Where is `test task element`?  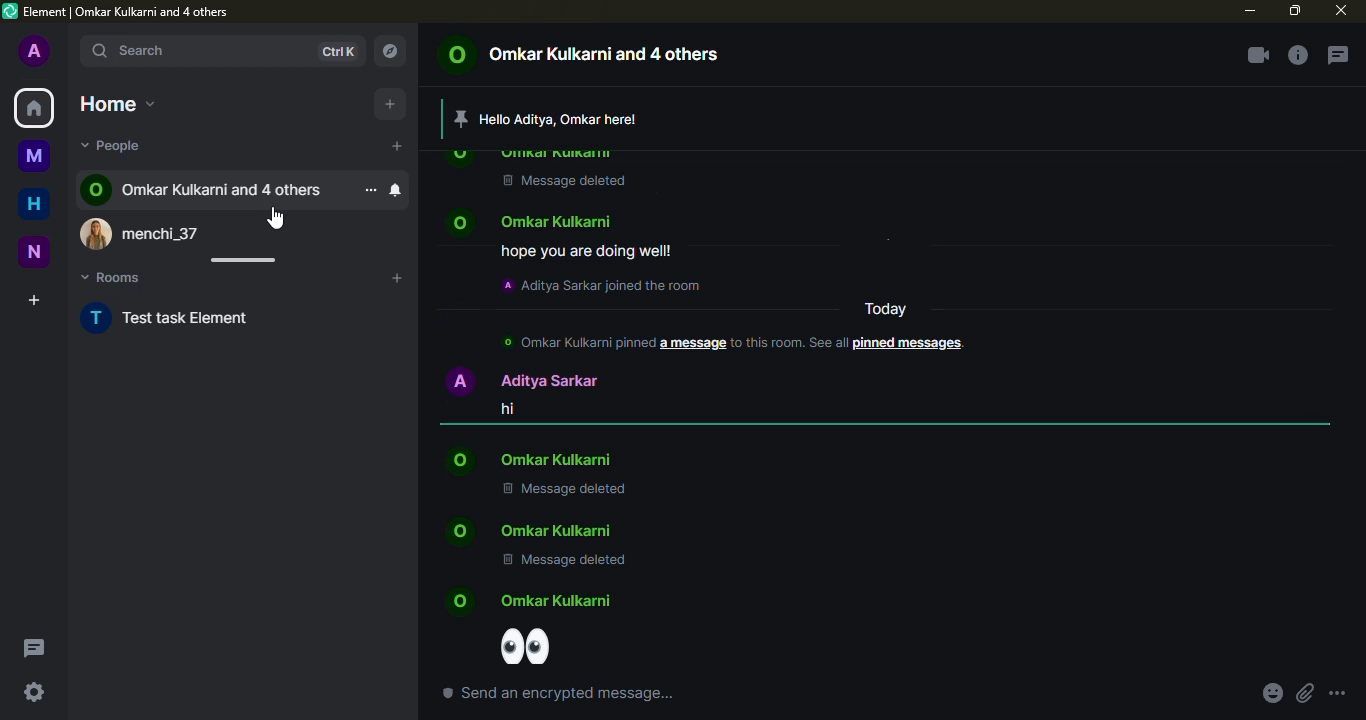
test task element is located at coordinates (184, 317).